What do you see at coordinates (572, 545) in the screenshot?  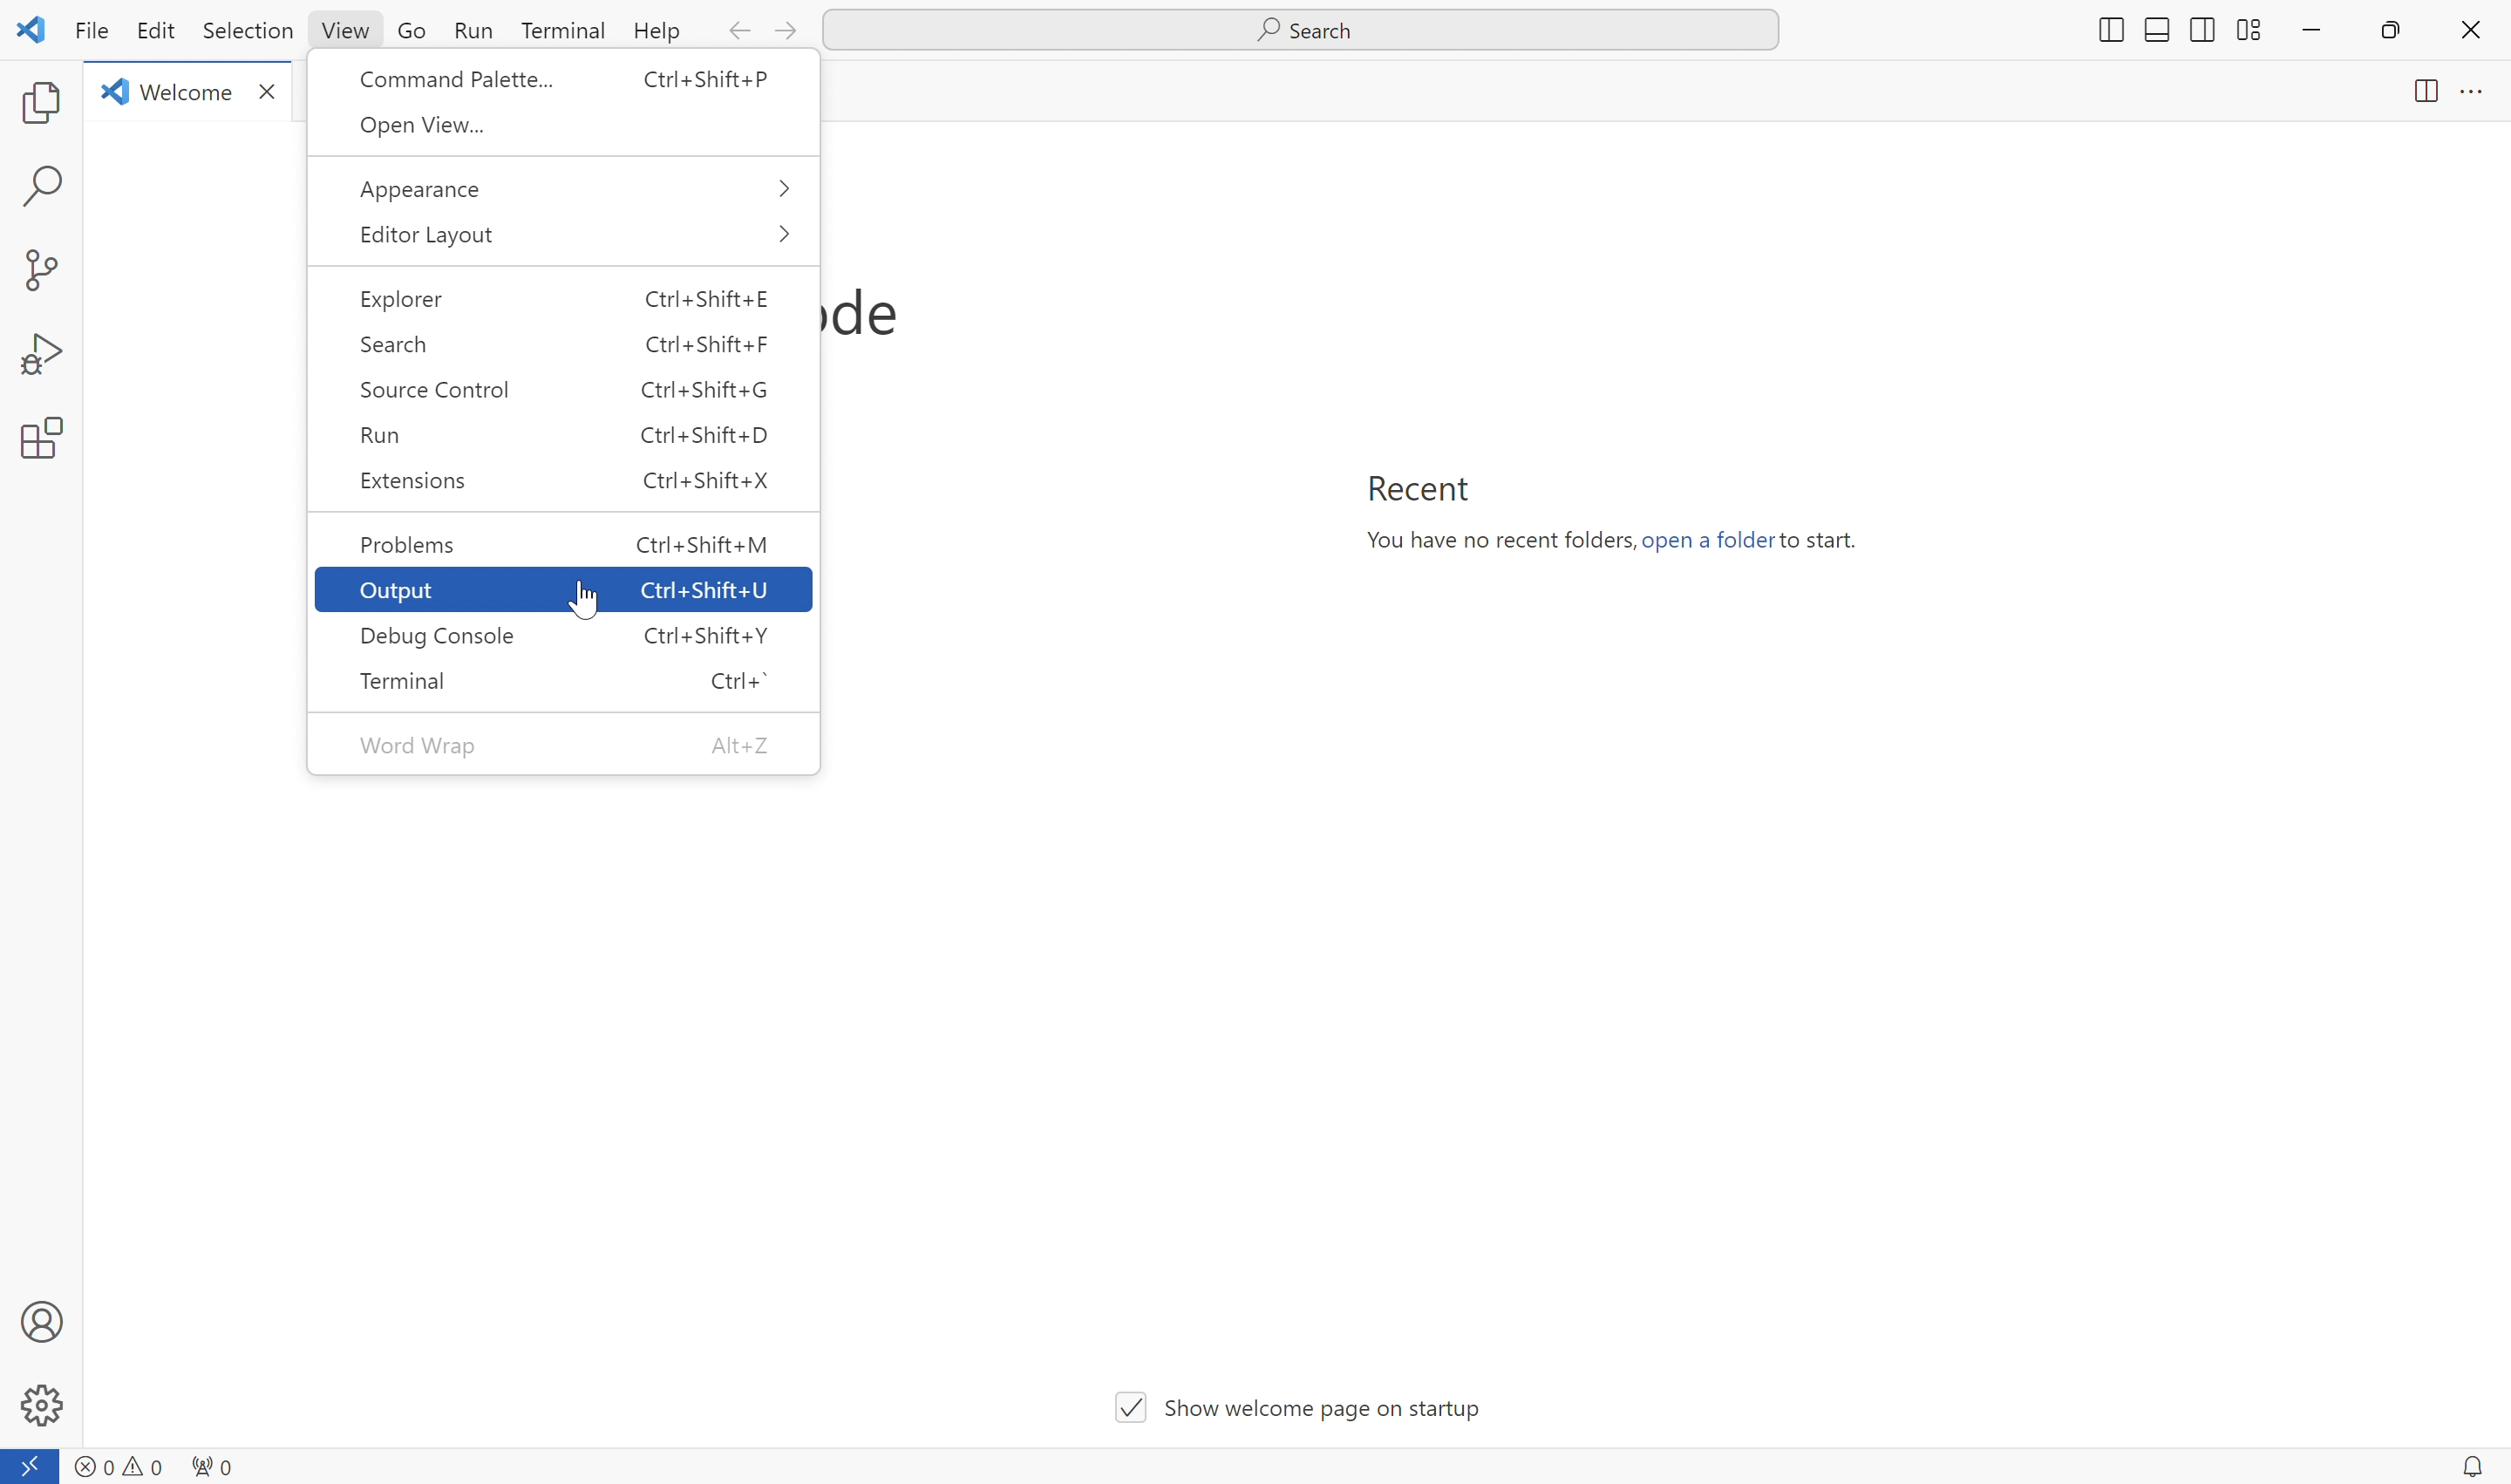 I see `problems` at bounding box center [572, 545].